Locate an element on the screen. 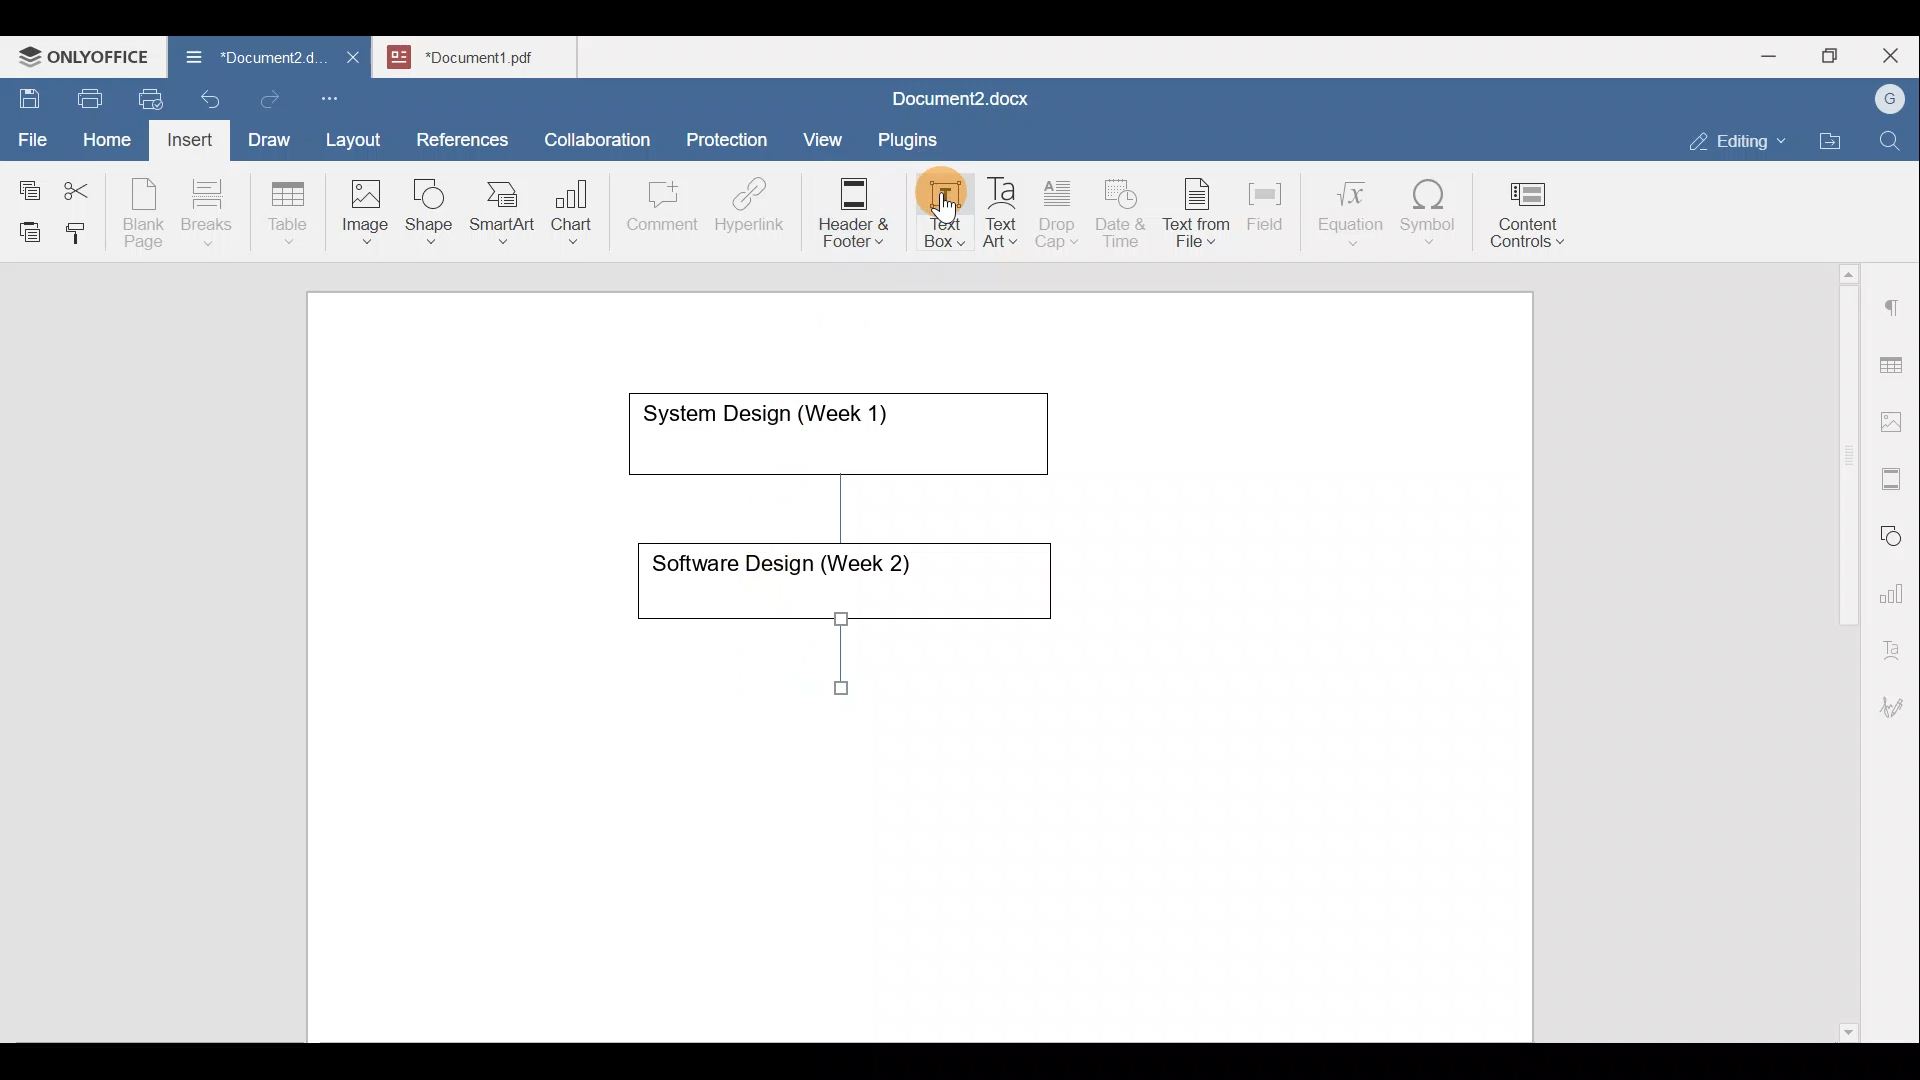 This screenshot has height=1080, width=1920. Chart is located at coordinates (568, 214).